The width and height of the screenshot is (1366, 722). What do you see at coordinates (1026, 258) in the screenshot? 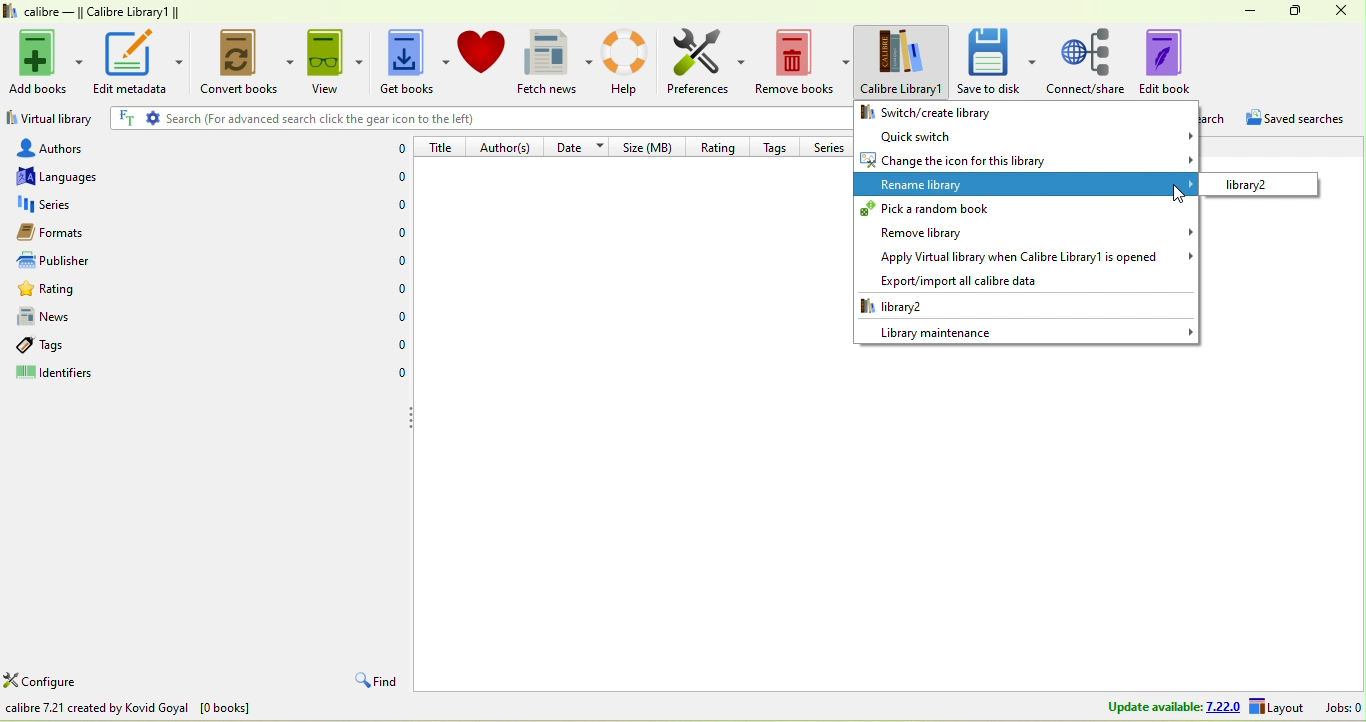
I see `pply virtual library when calibre library is opened` at bounding box center [1026, 258].